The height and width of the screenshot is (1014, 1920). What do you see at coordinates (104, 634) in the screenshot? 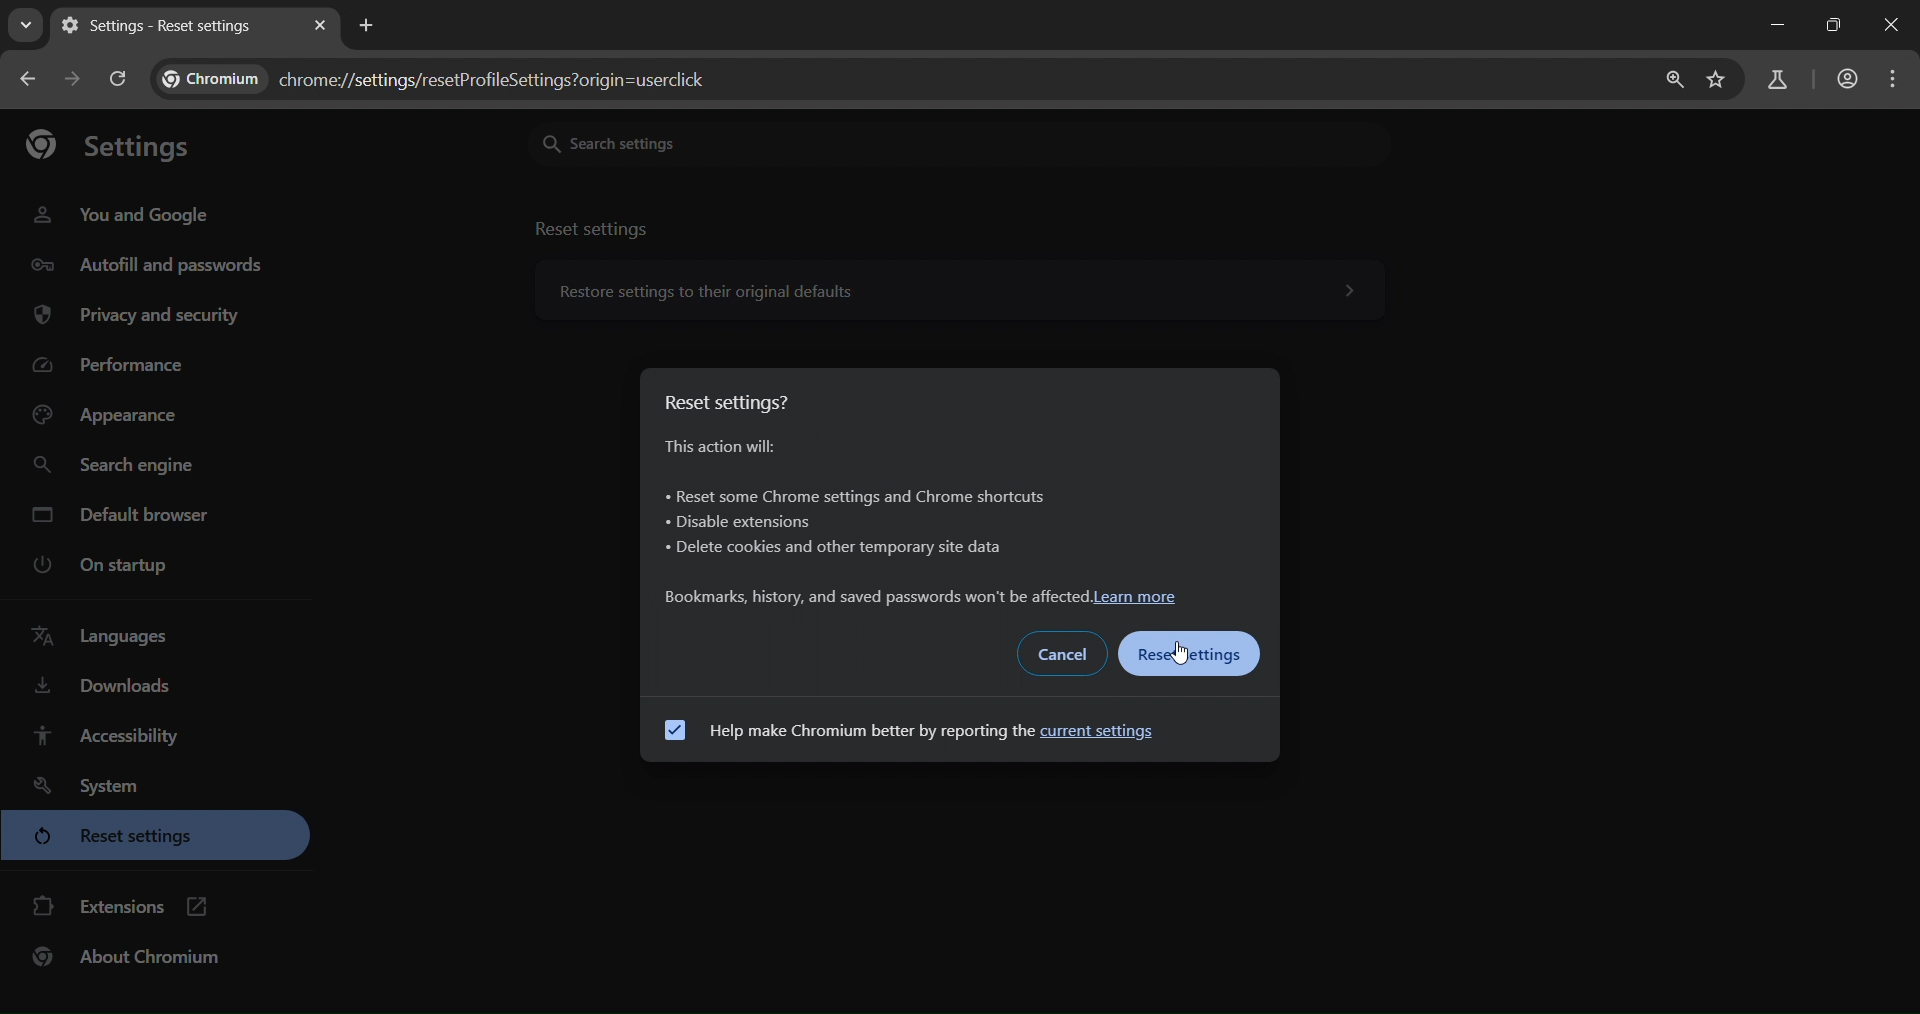
I see `languages` at bounding box center [104, 634].